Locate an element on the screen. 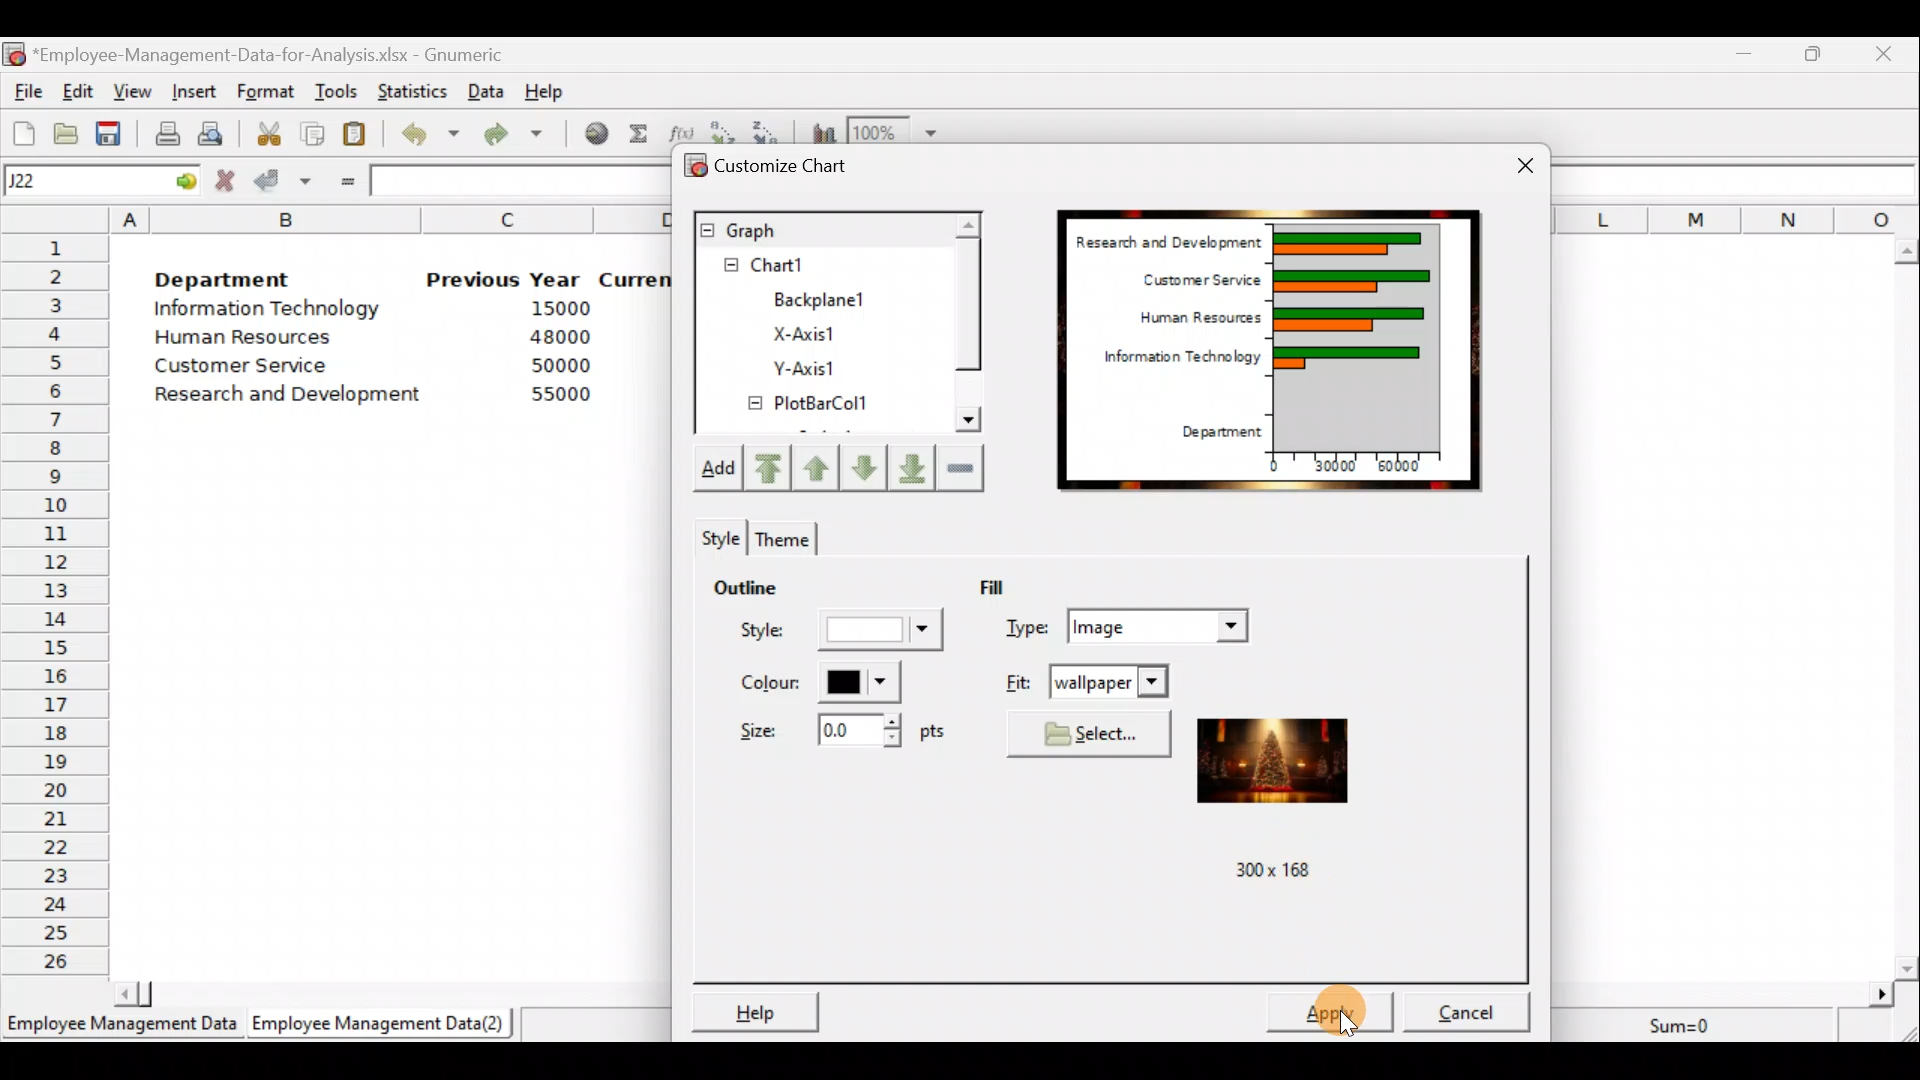 Image resolution: width=1920 pixels, height=1080 pixels. Statistics is located at coordinates (414, 86).